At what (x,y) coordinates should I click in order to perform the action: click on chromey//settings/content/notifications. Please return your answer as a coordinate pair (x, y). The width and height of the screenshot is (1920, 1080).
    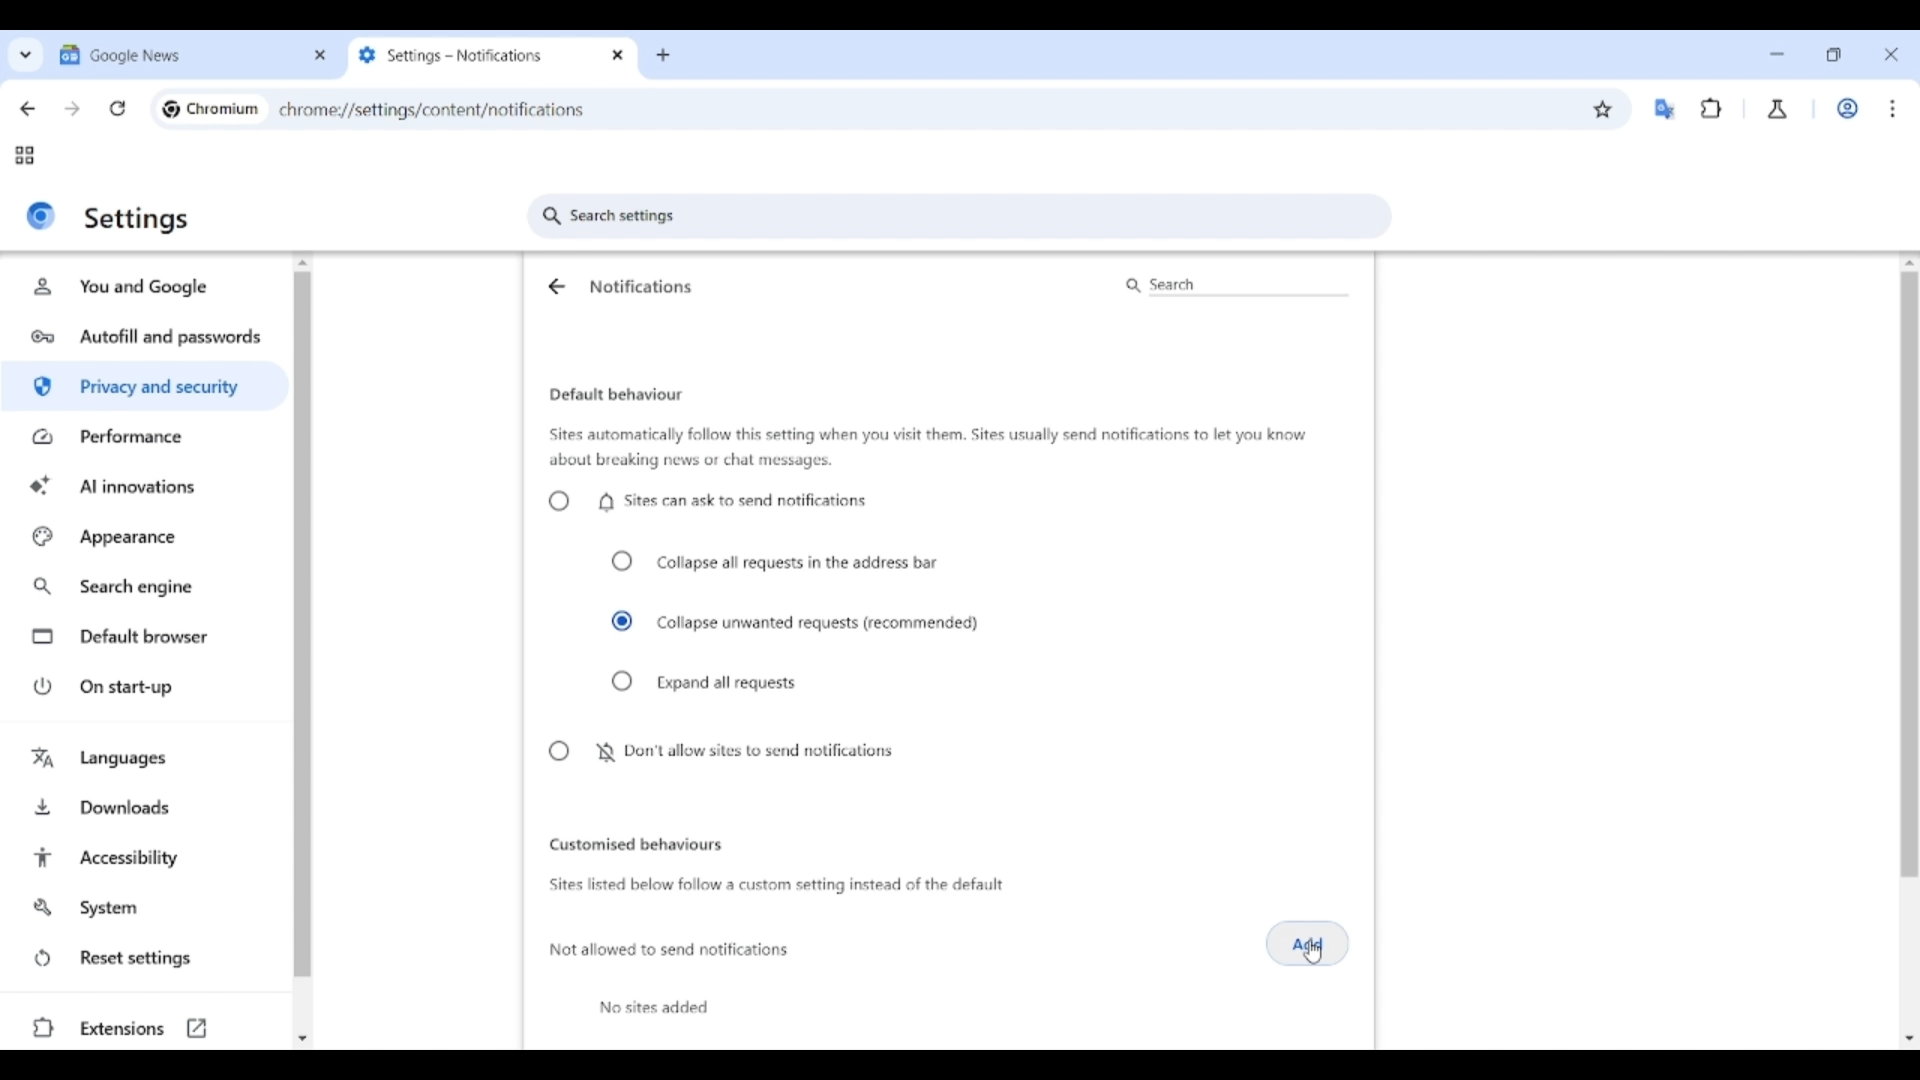
    Looking at the image, I should click on (432, 108).